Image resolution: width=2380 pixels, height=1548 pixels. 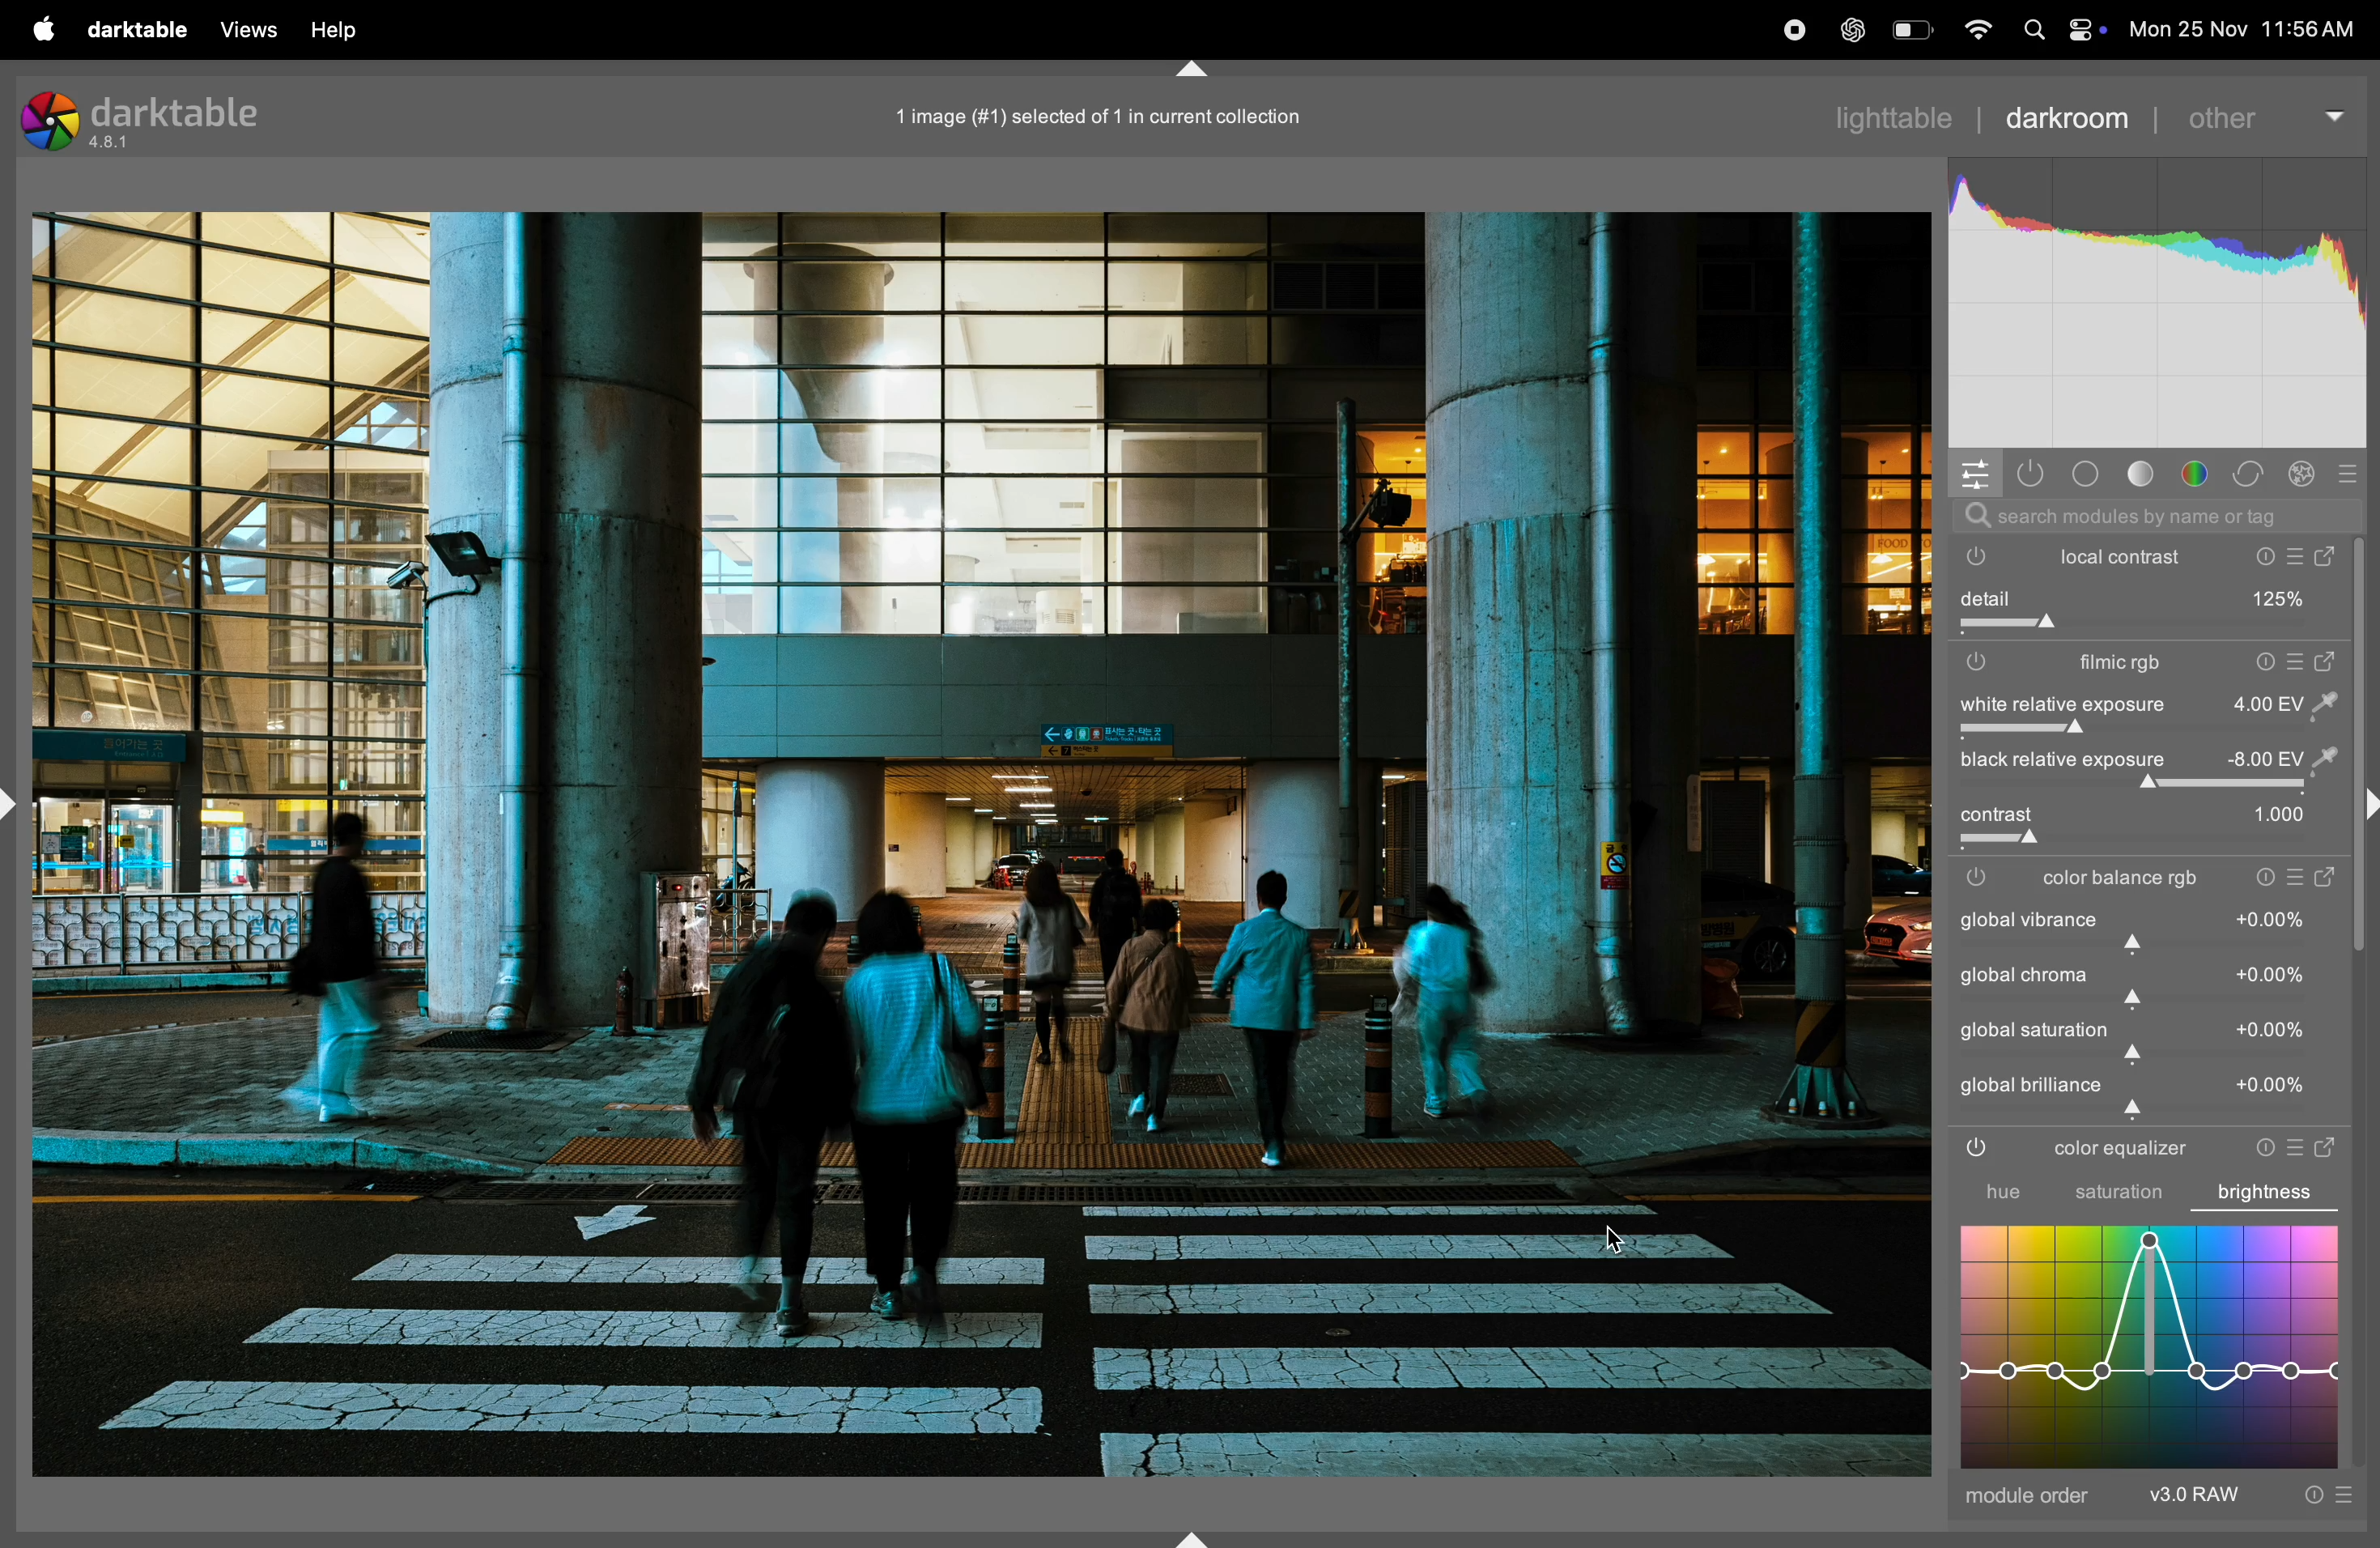 What do you see at coordinates (1976, 472) in the screenshot?
I see `quick panel` at bounding box center [1976, 472].